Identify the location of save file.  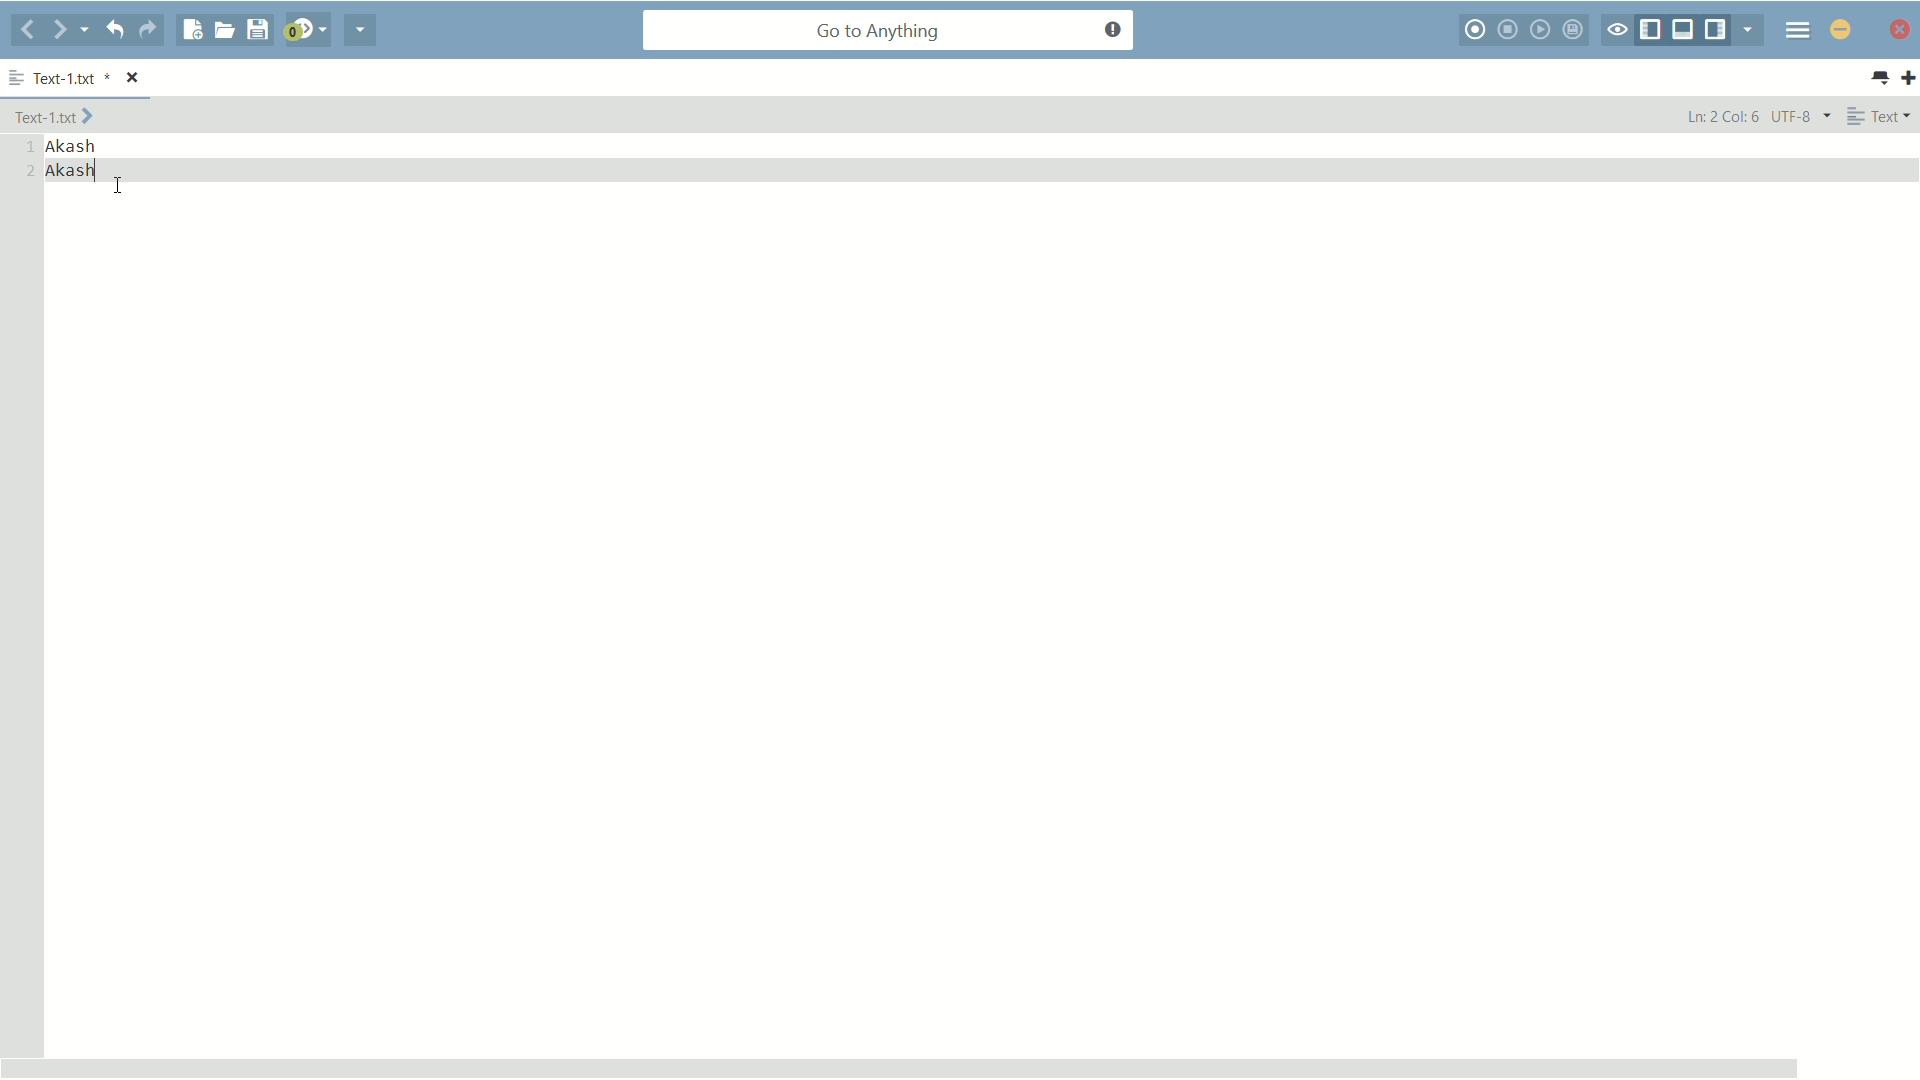
(259, 30).